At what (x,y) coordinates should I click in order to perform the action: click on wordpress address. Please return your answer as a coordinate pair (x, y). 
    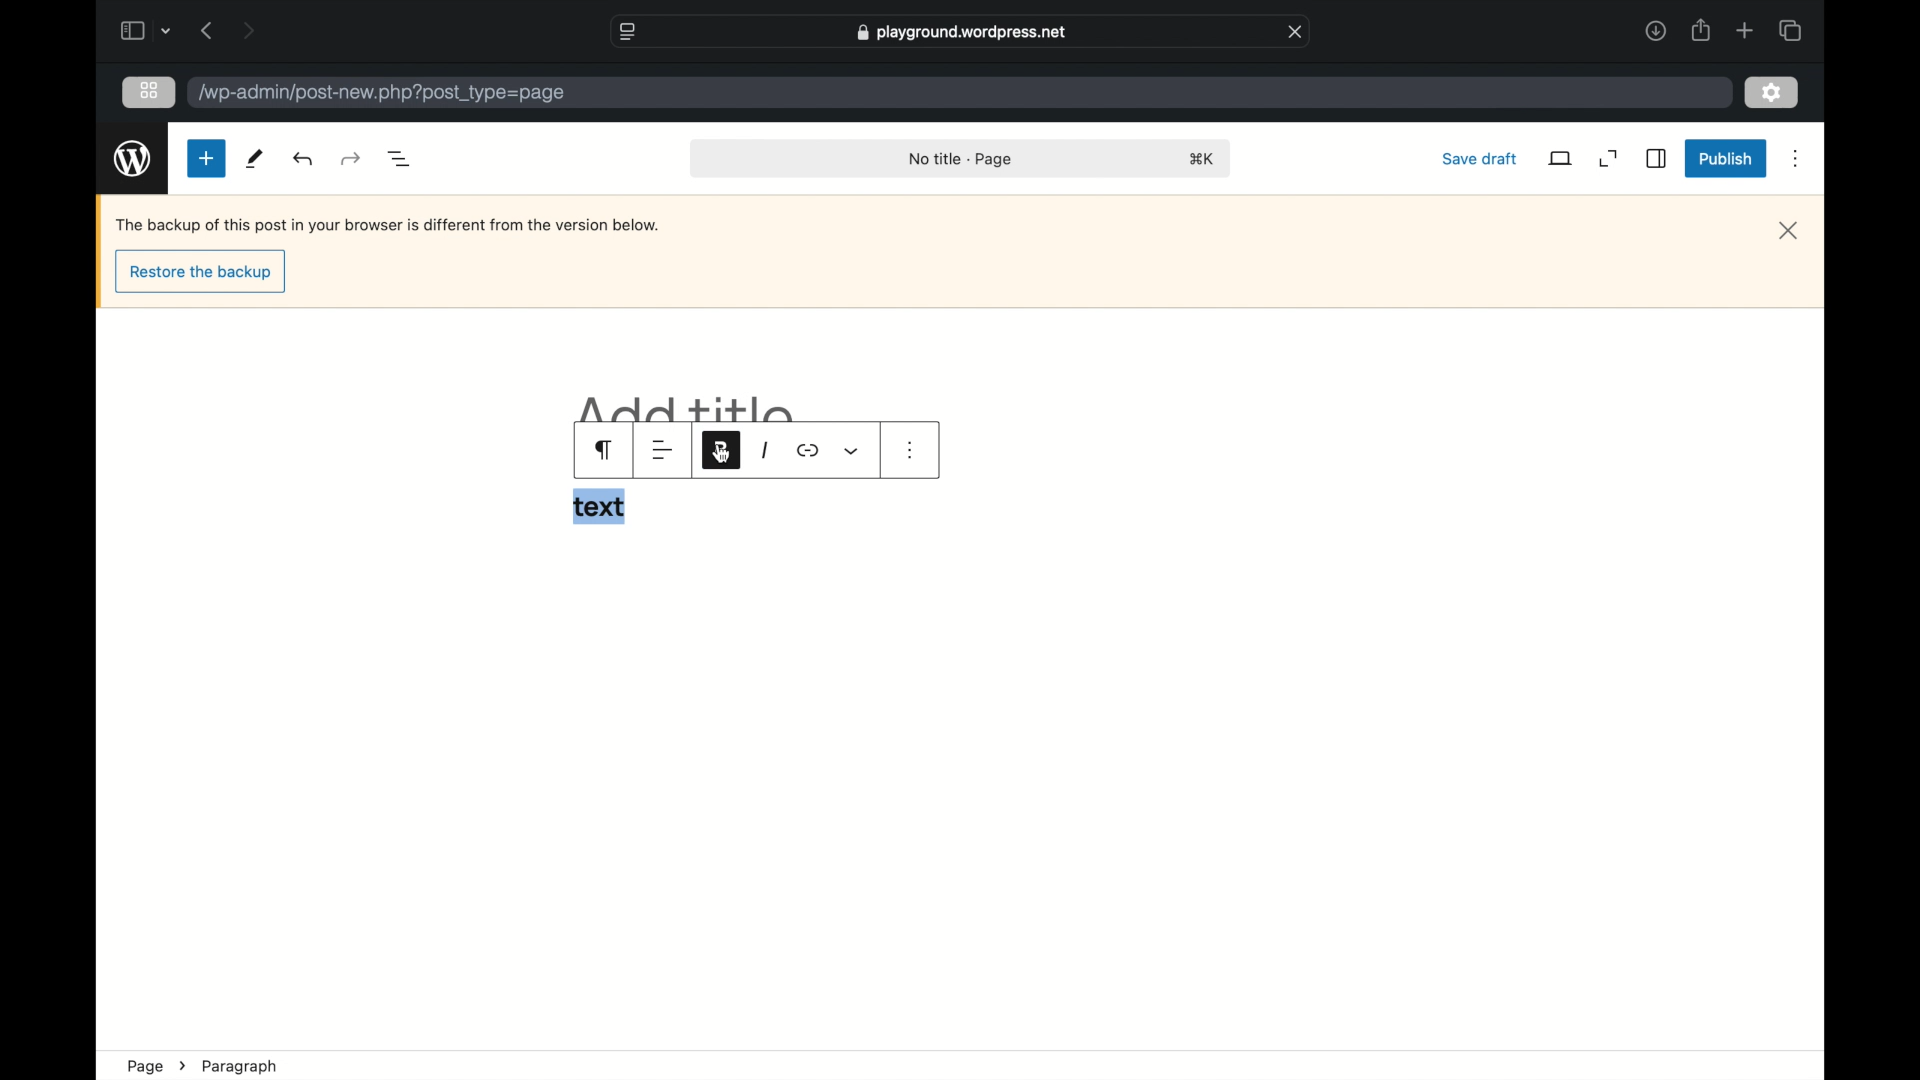
    Looking at the image, I should click on (382, 94).